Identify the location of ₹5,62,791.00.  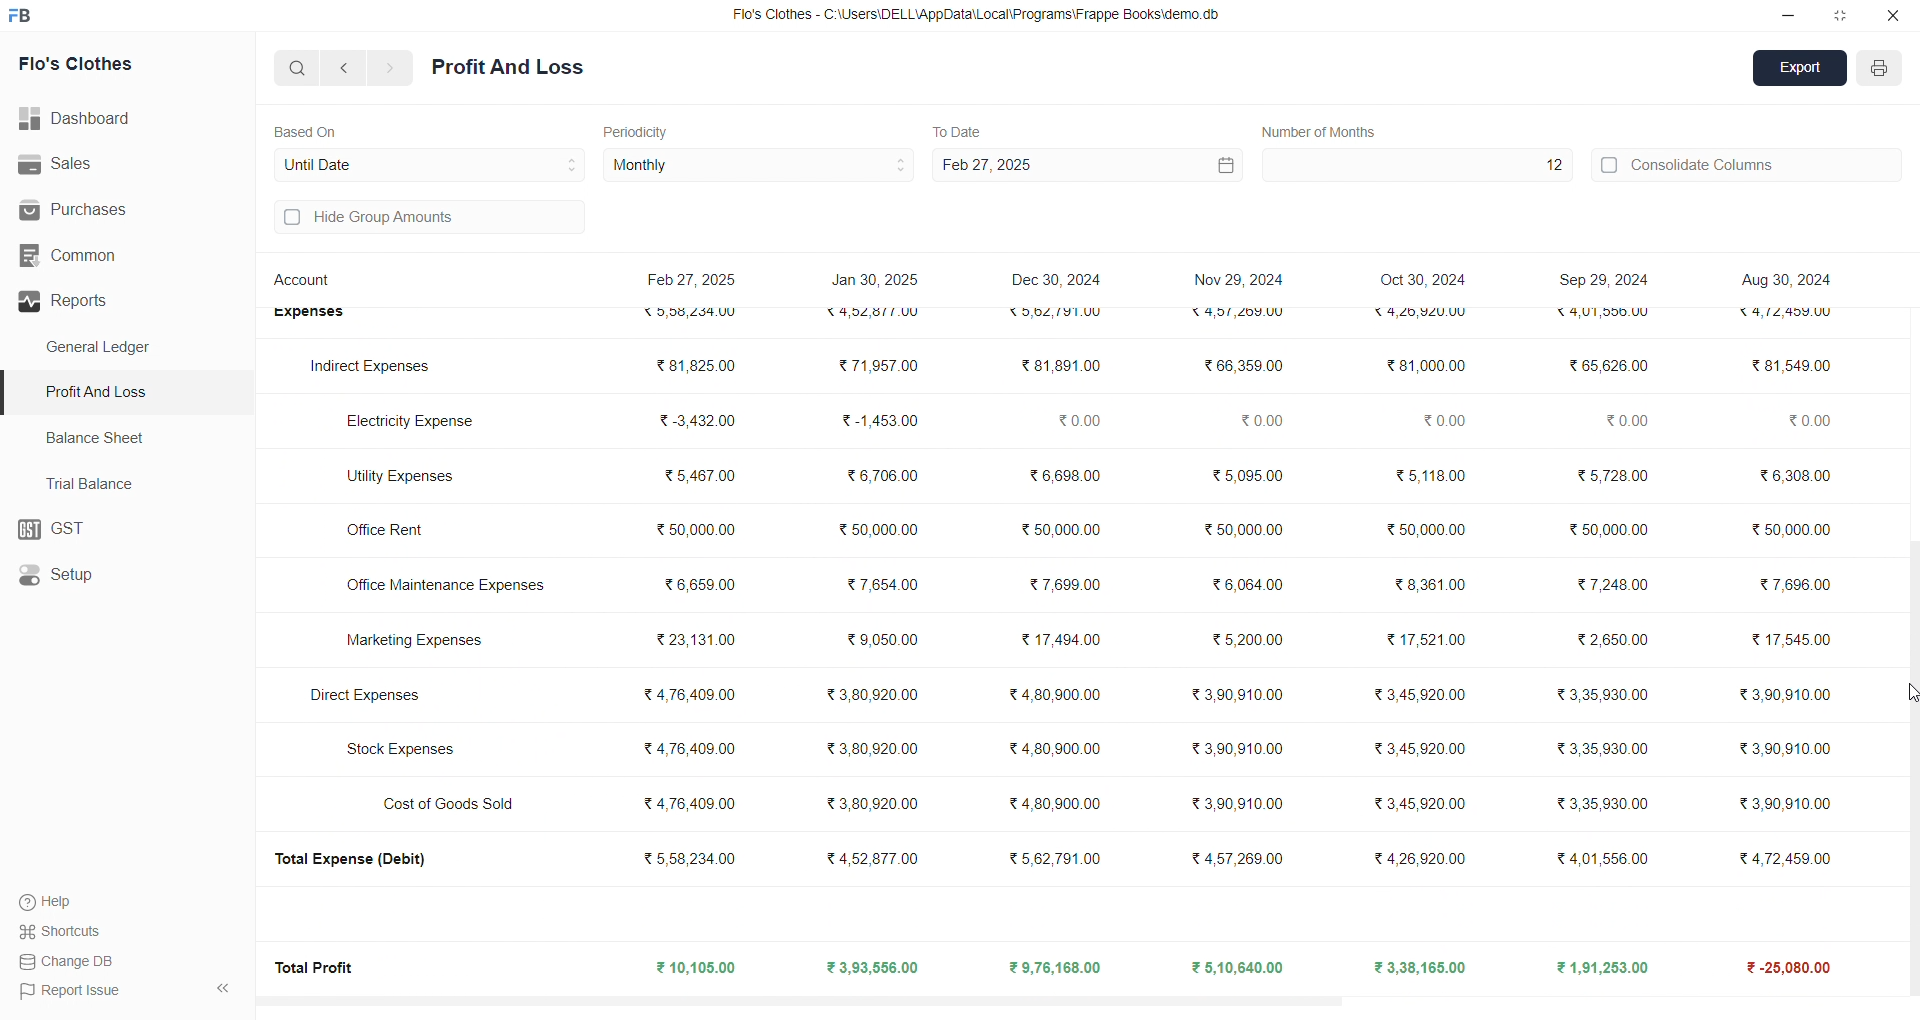
(1057, 858).